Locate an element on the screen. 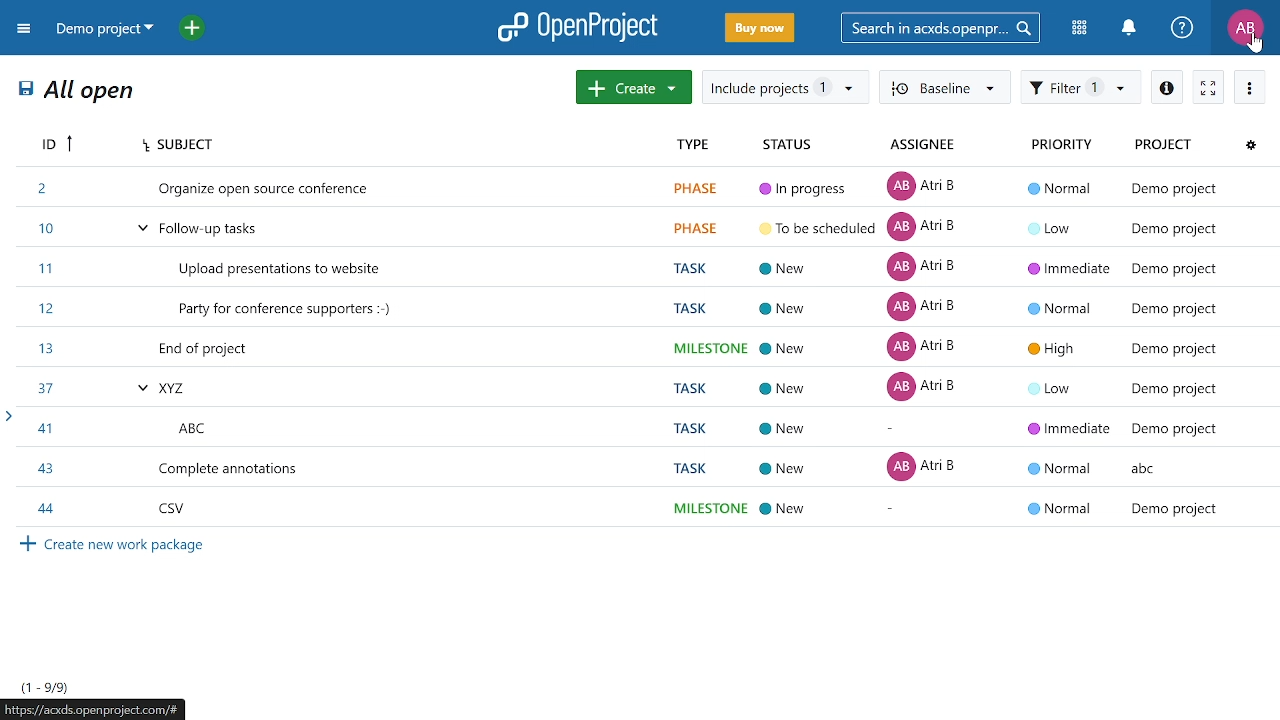 The image size is (1280, 720). project ID is located at coordinates (53, 144).